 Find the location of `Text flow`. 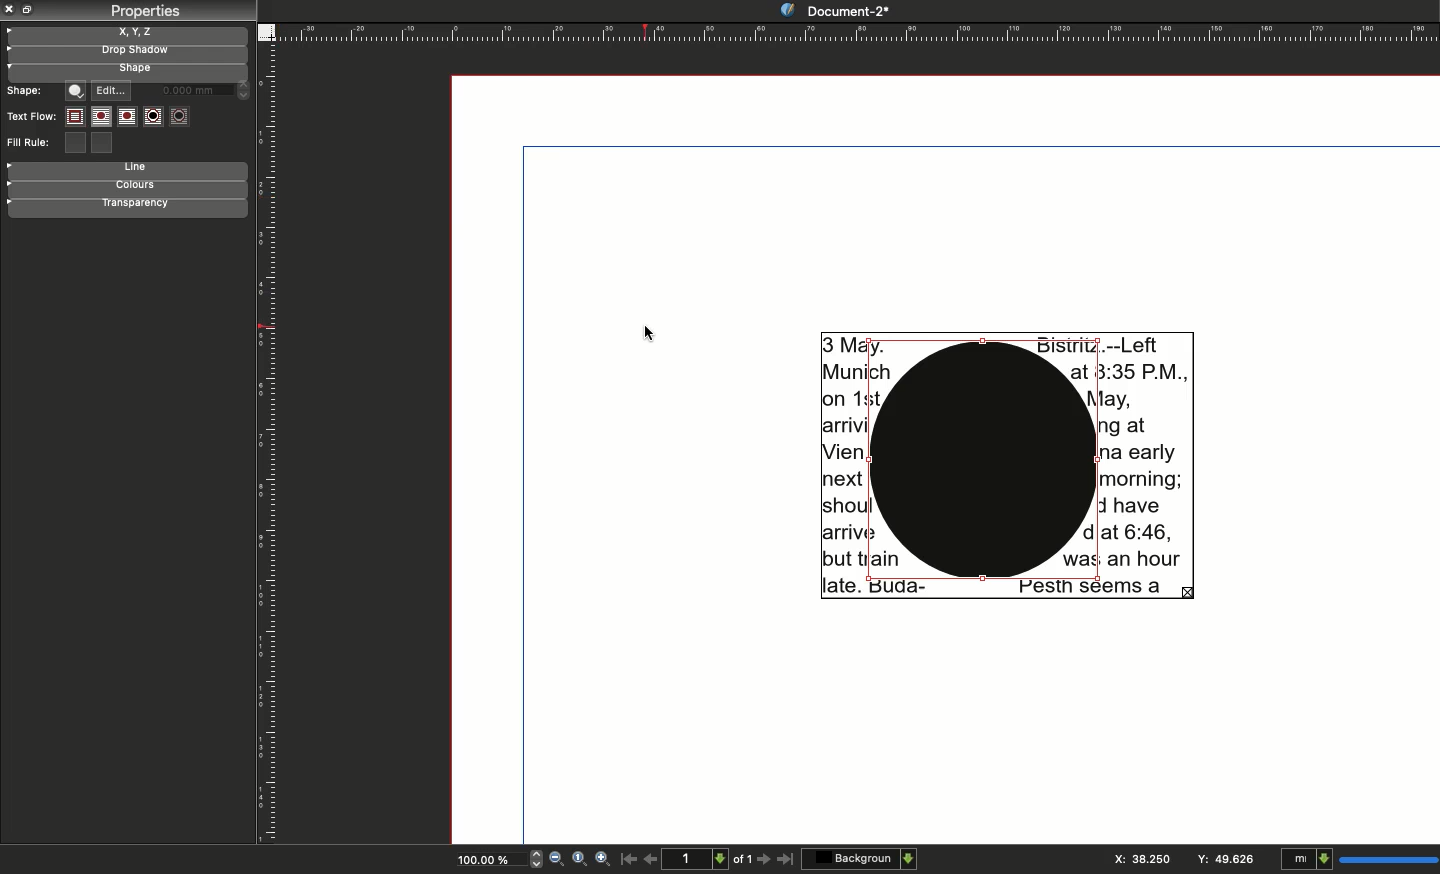

Text flow is located at coordinates (30, 117).